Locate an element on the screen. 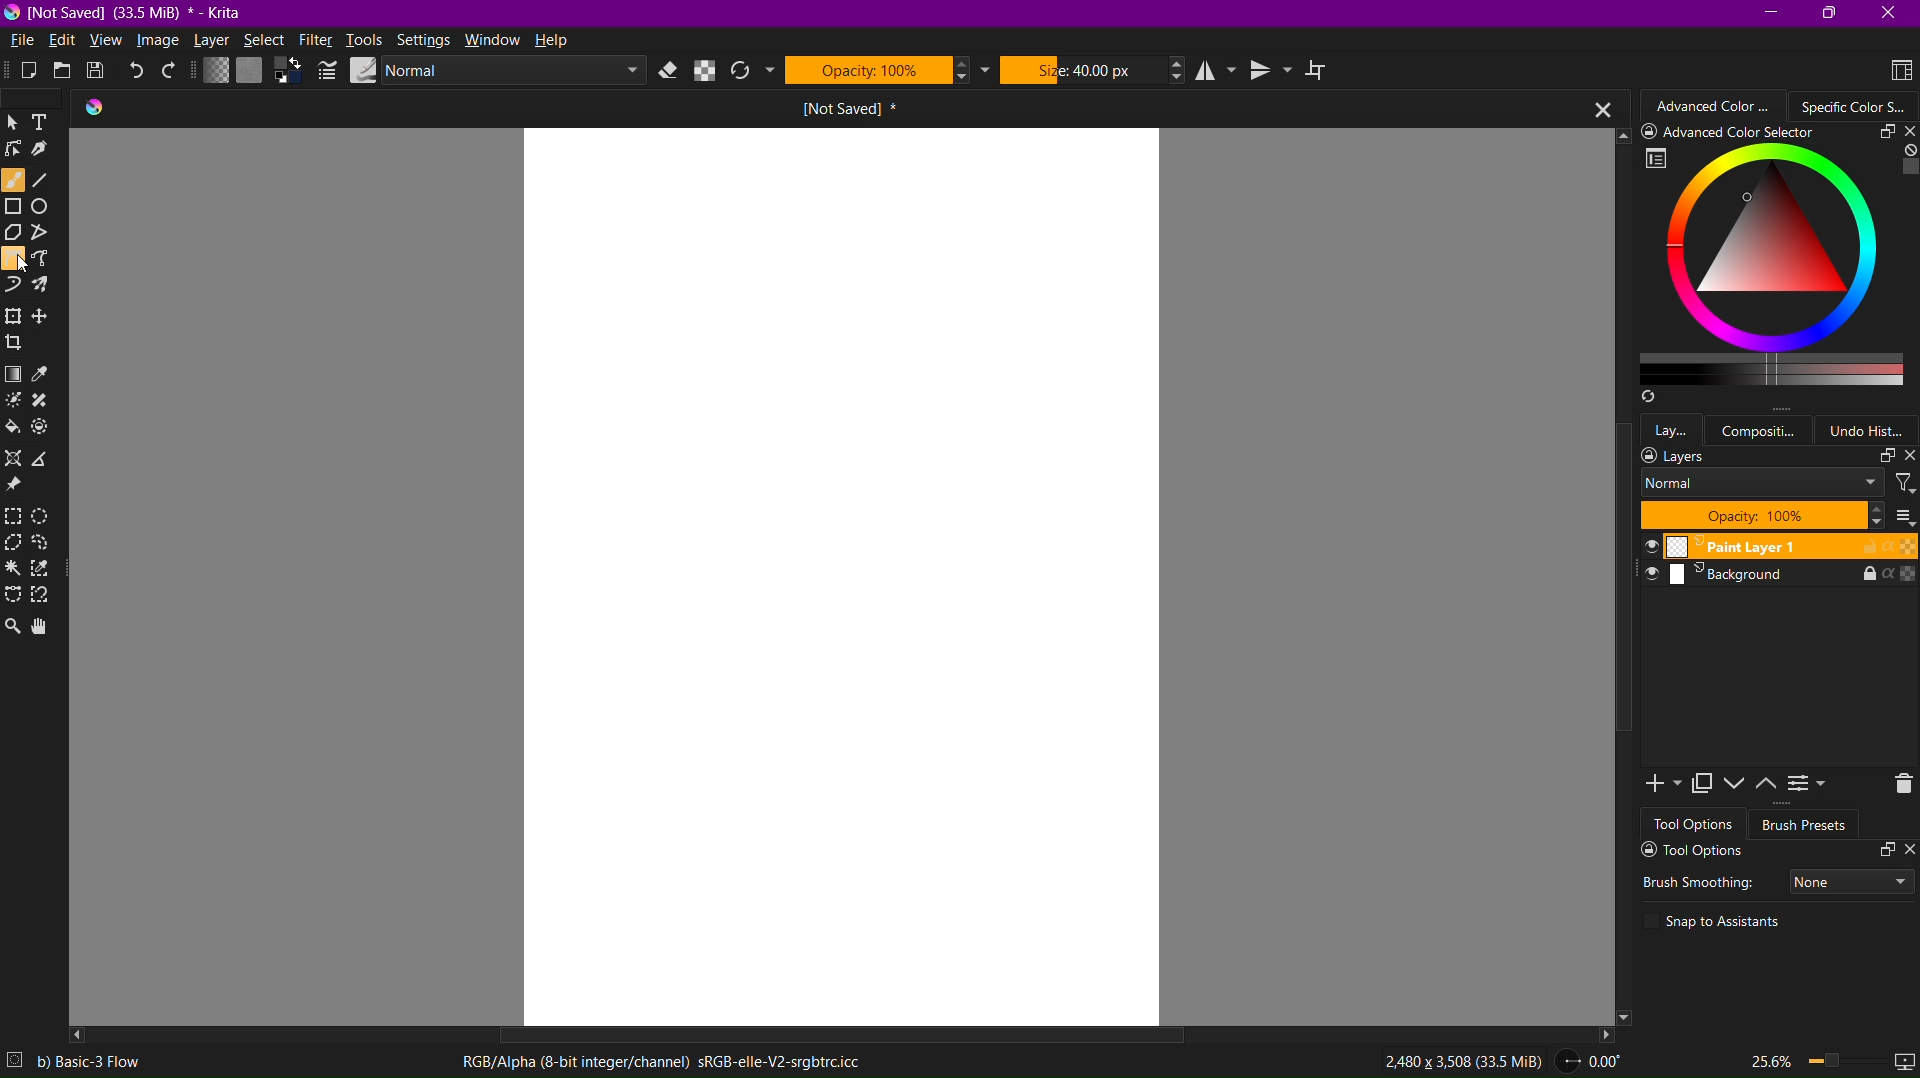  Sample a color is located at coordinates (51, 374).